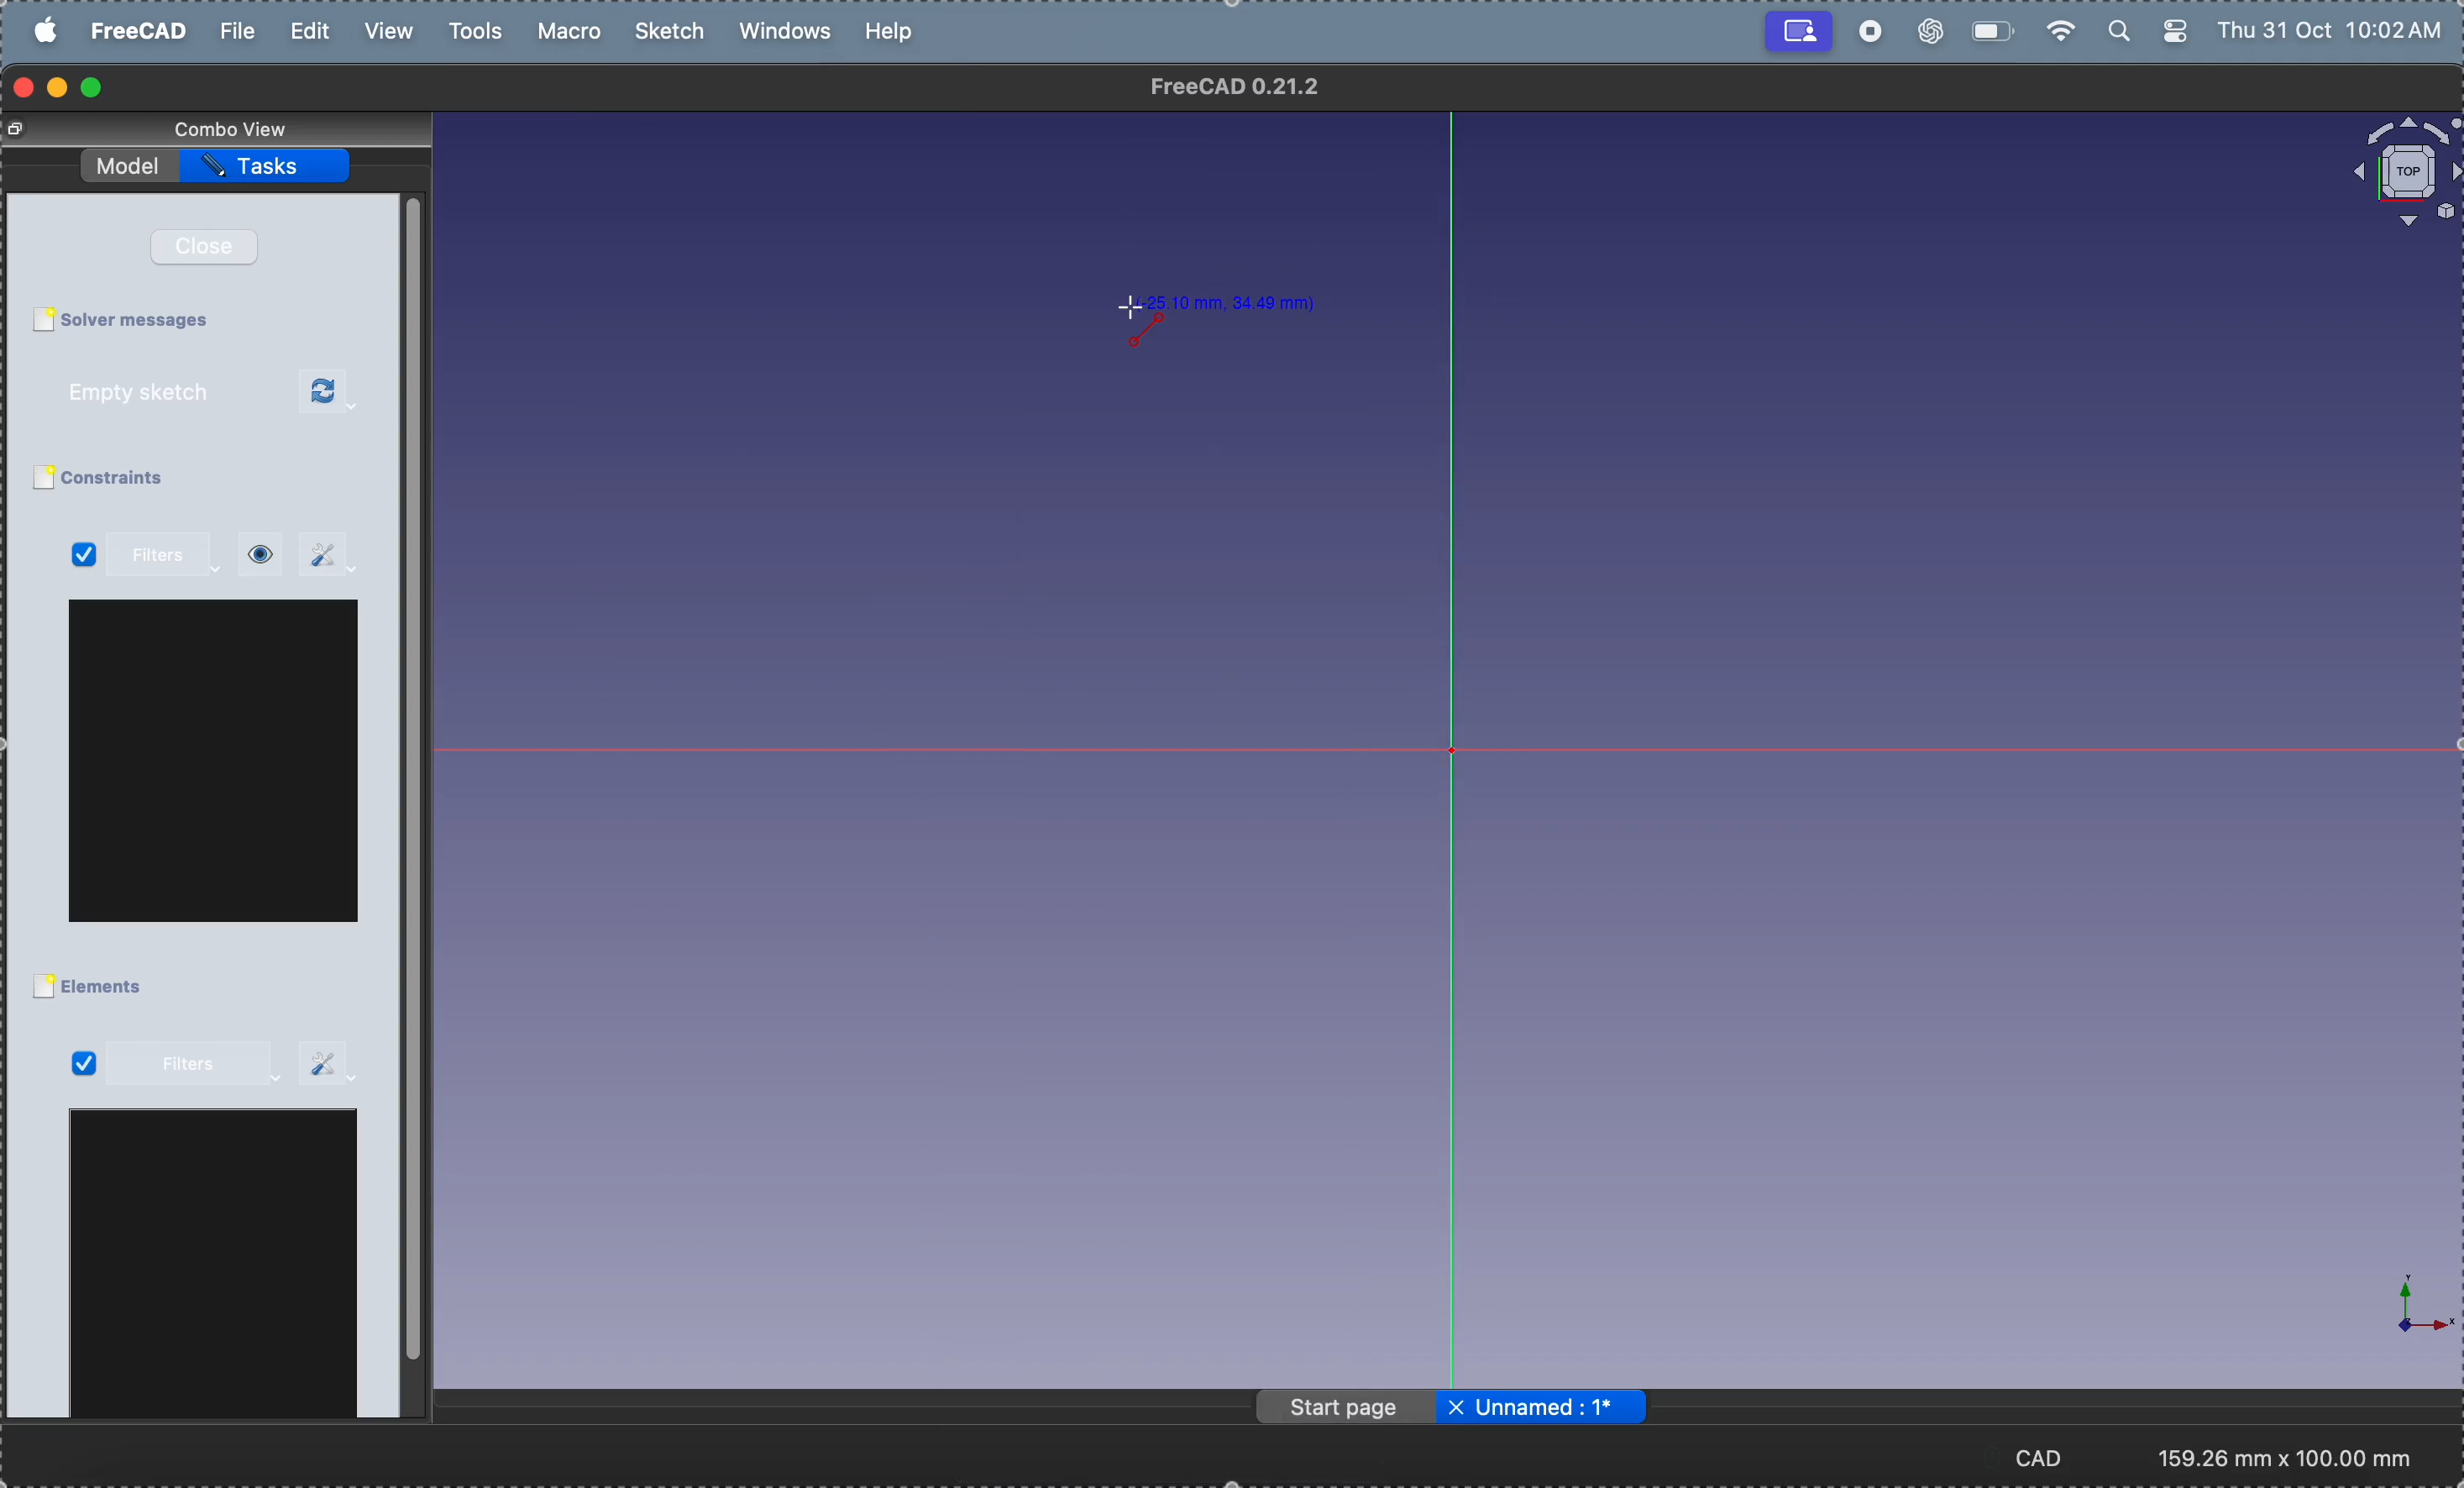 This screenshot has width=2464, height=1488. I want to click on wifi, so click(2056, 32).